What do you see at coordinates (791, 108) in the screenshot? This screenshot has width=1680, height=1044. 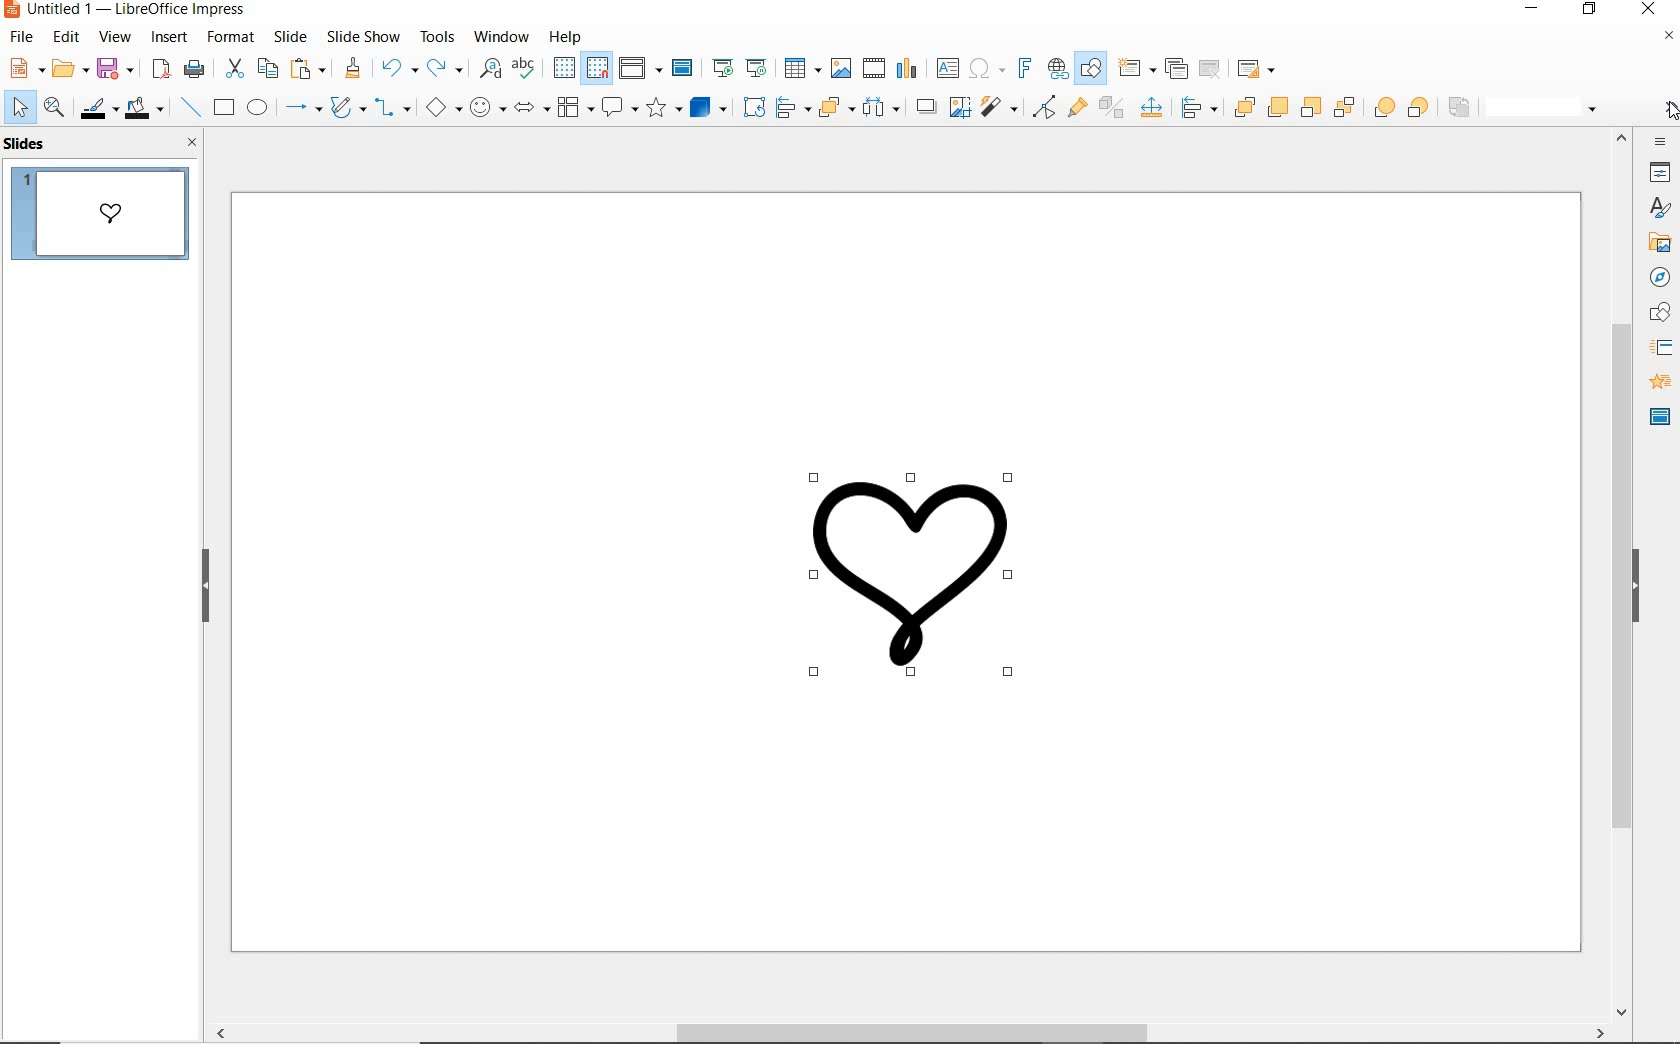 I see `align objects` at bounding box center [791, 108].